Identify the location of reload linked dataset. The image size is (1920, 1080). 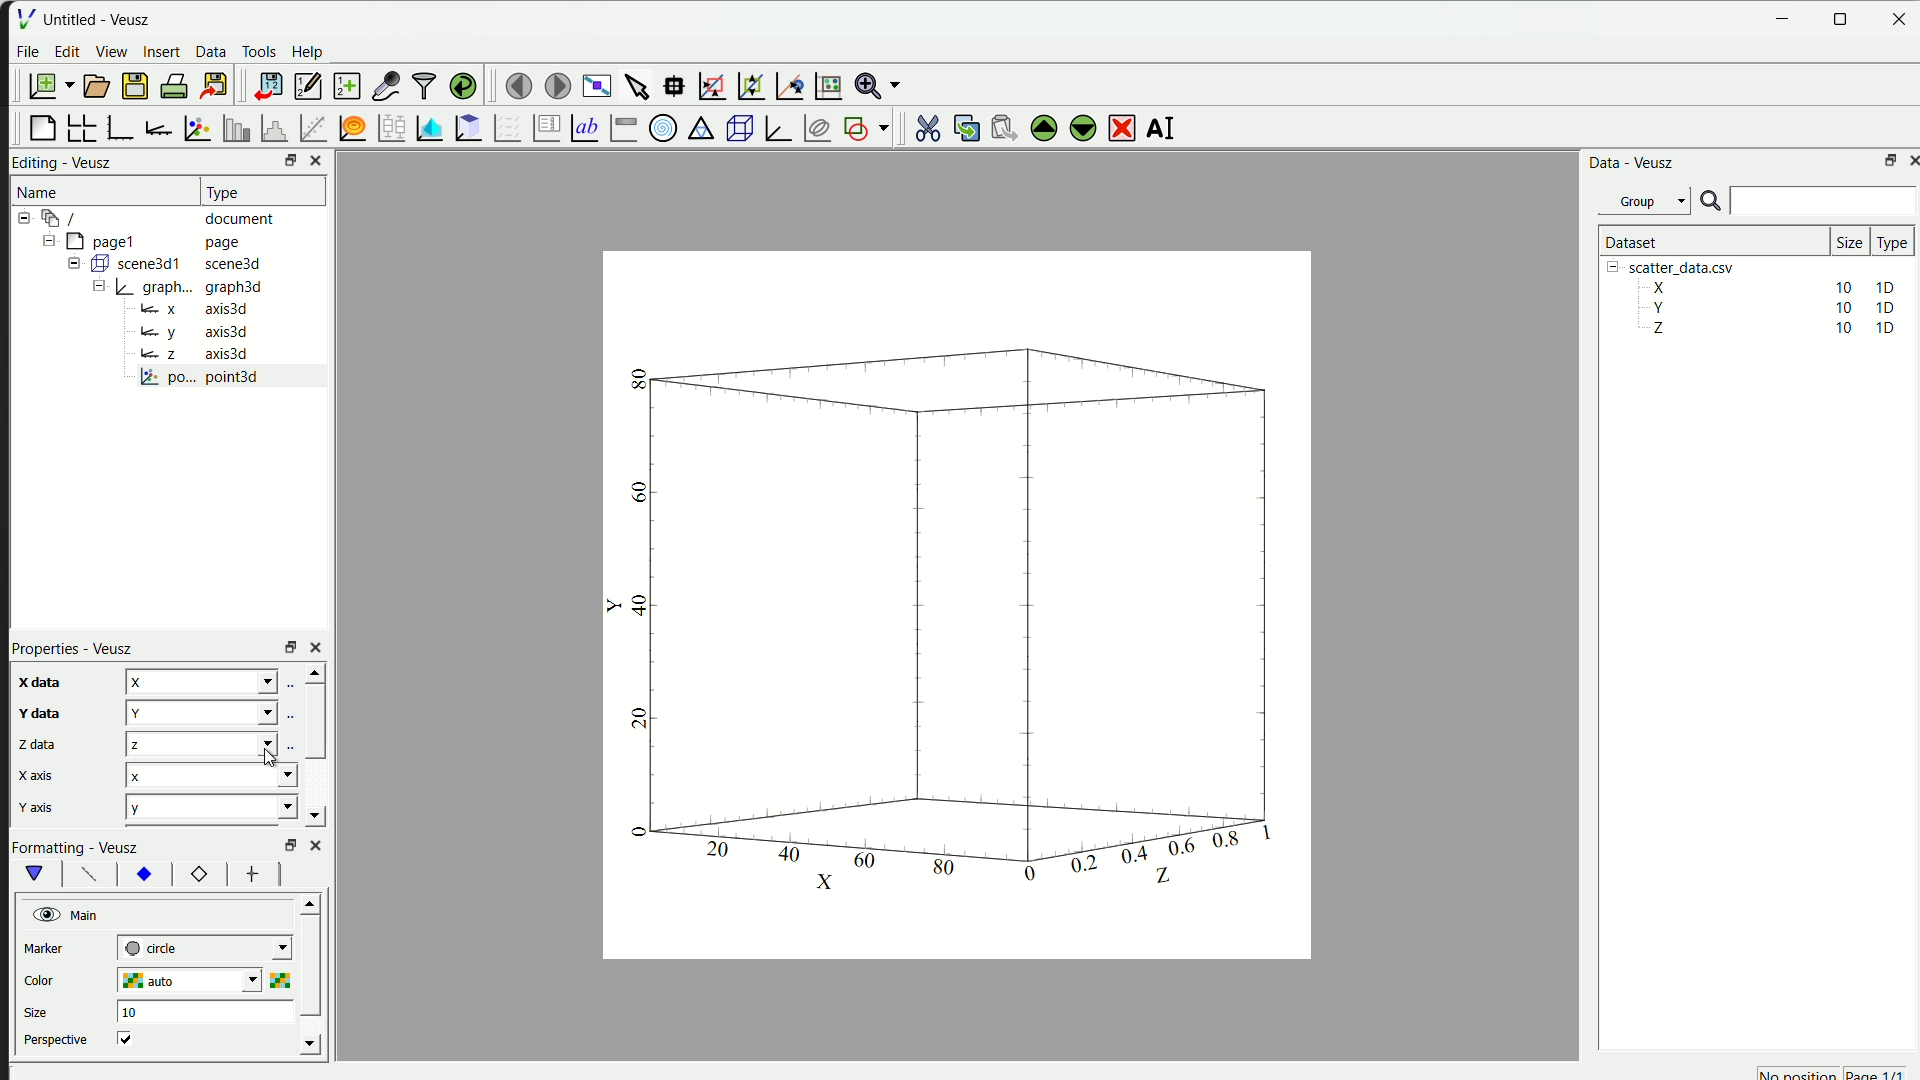
(464, 84).